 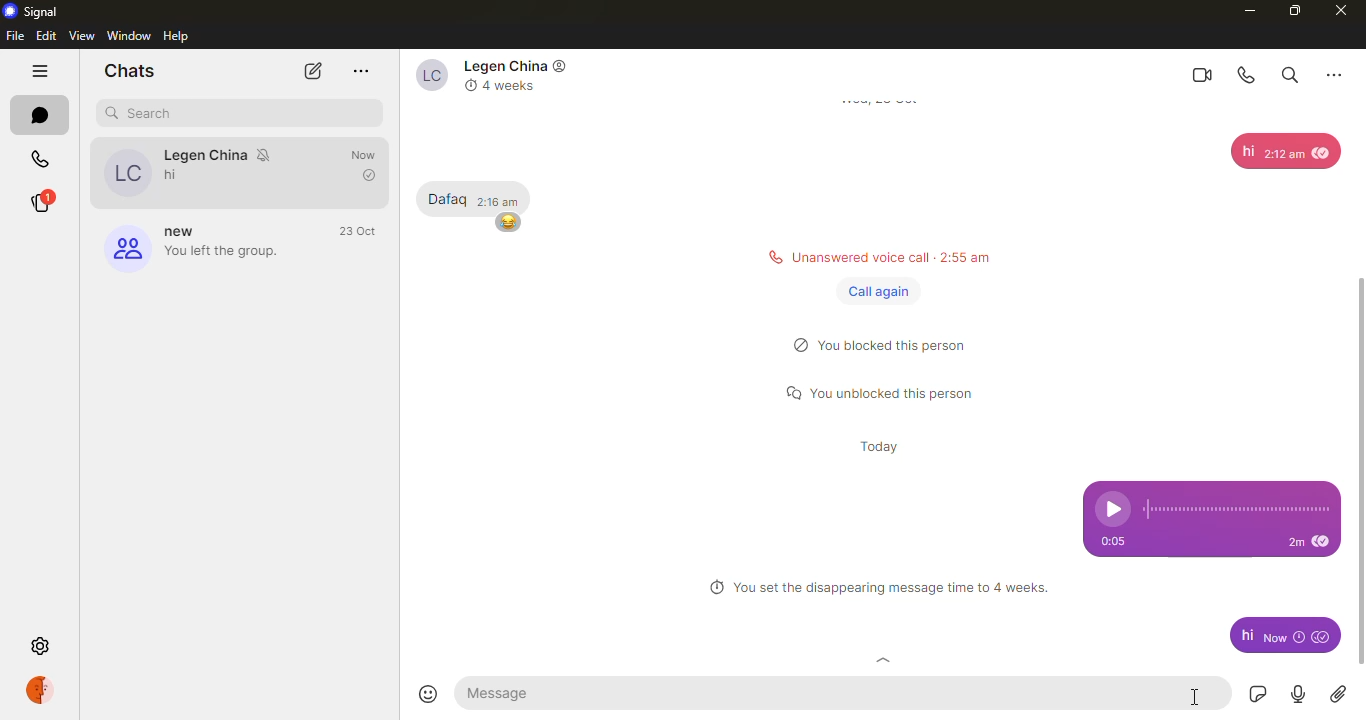 I want to click on profile, so click(x=44, y=690).